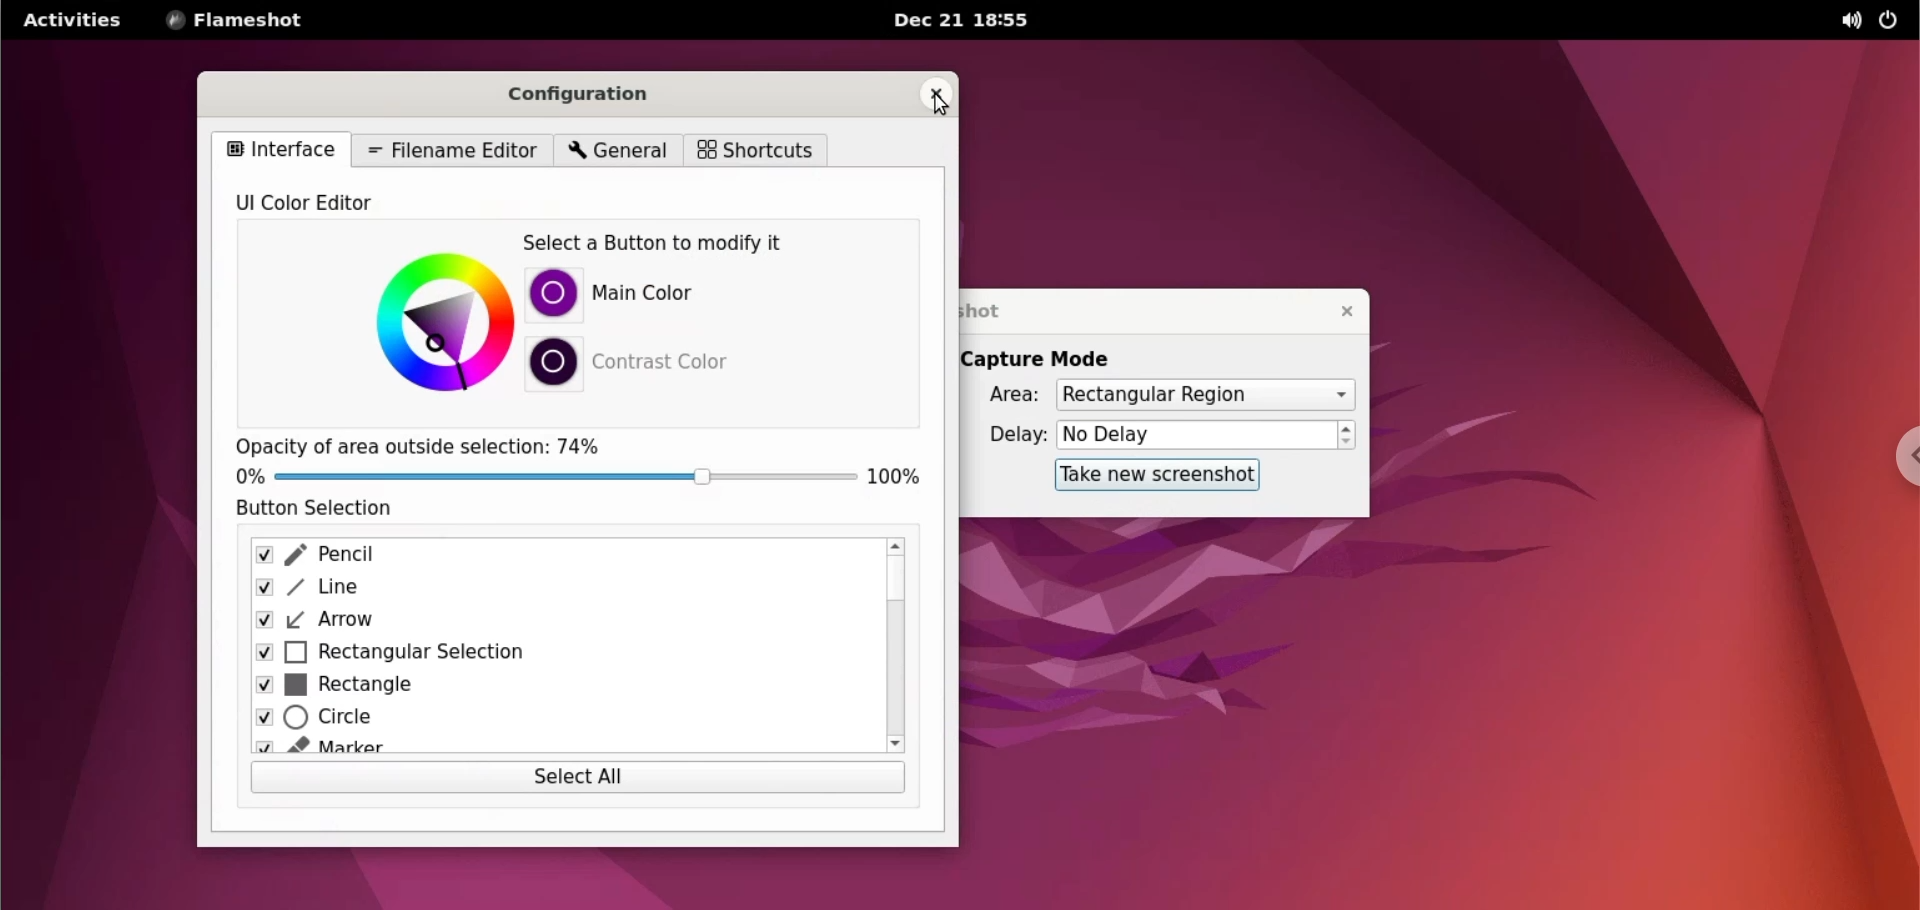 Image resolution: width=1920 pixels, height=910 pixels. I want to click on contrast color, so click(667, 359).